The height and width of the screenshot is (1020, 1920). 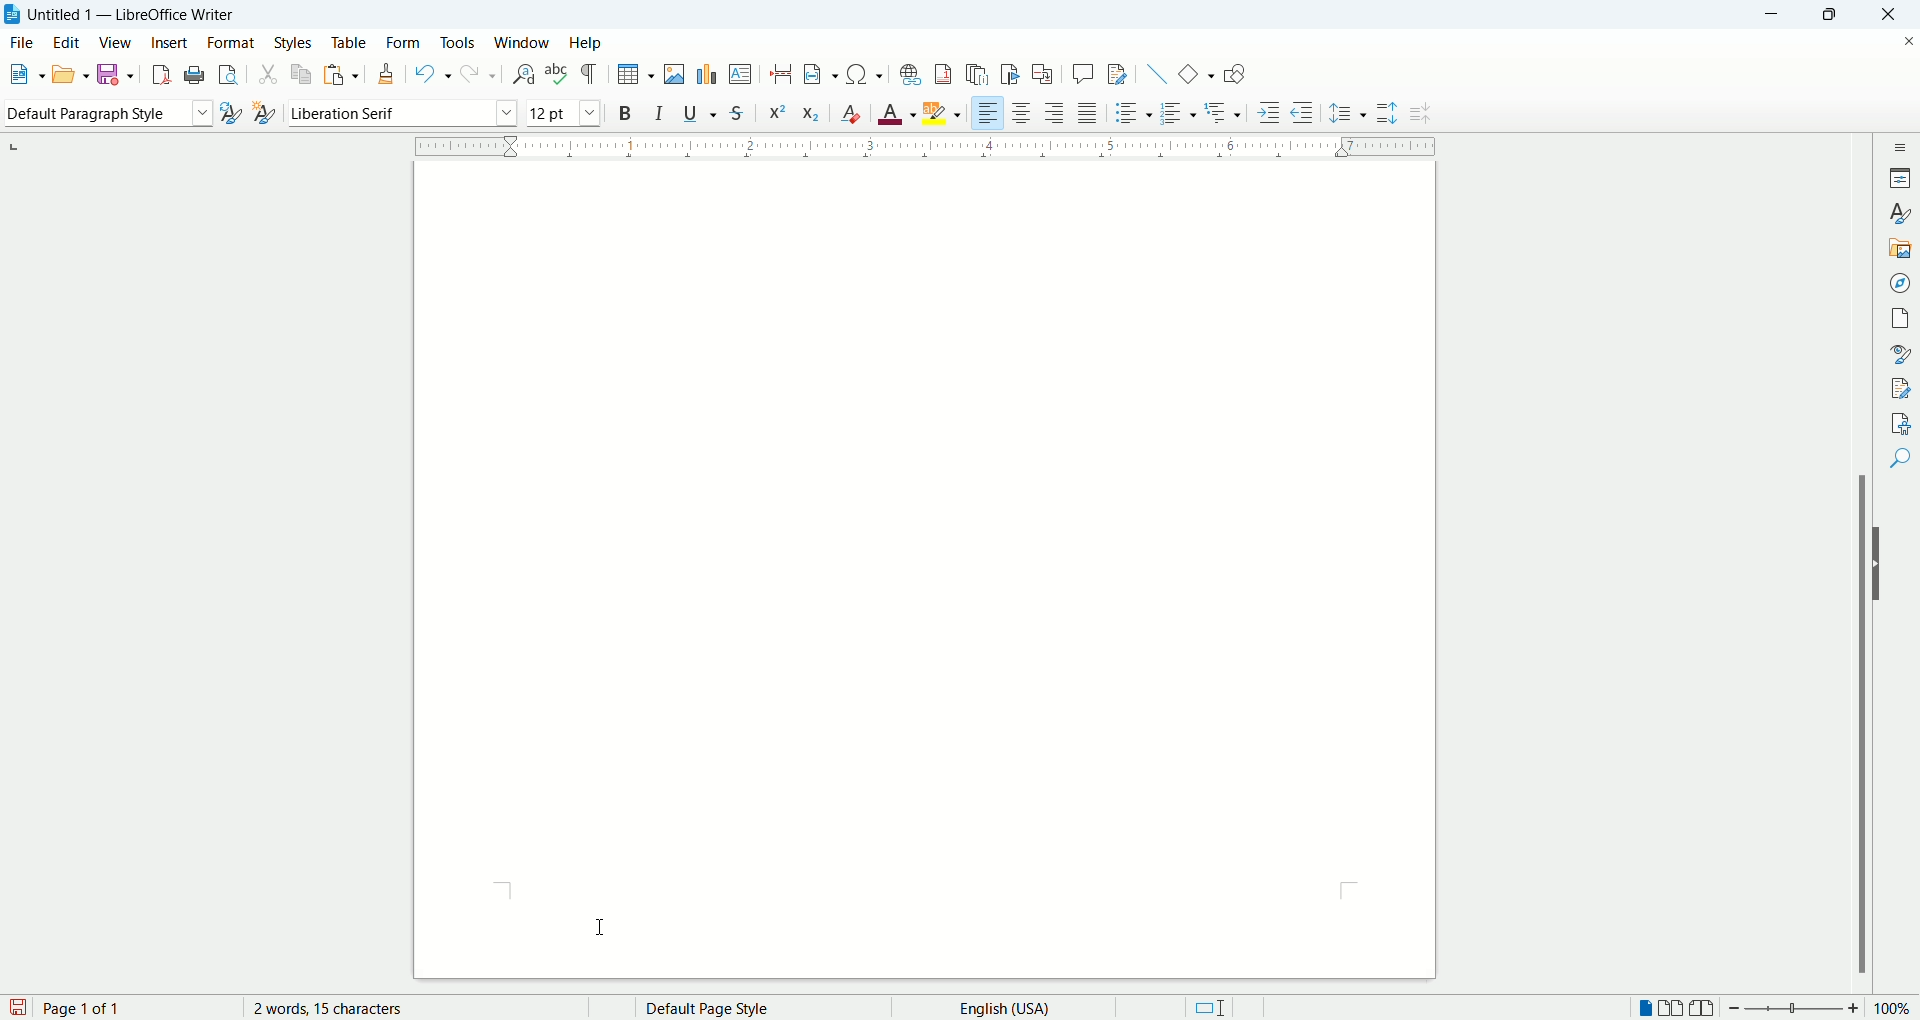 I want to click on cut, so click(x=268, y=76).